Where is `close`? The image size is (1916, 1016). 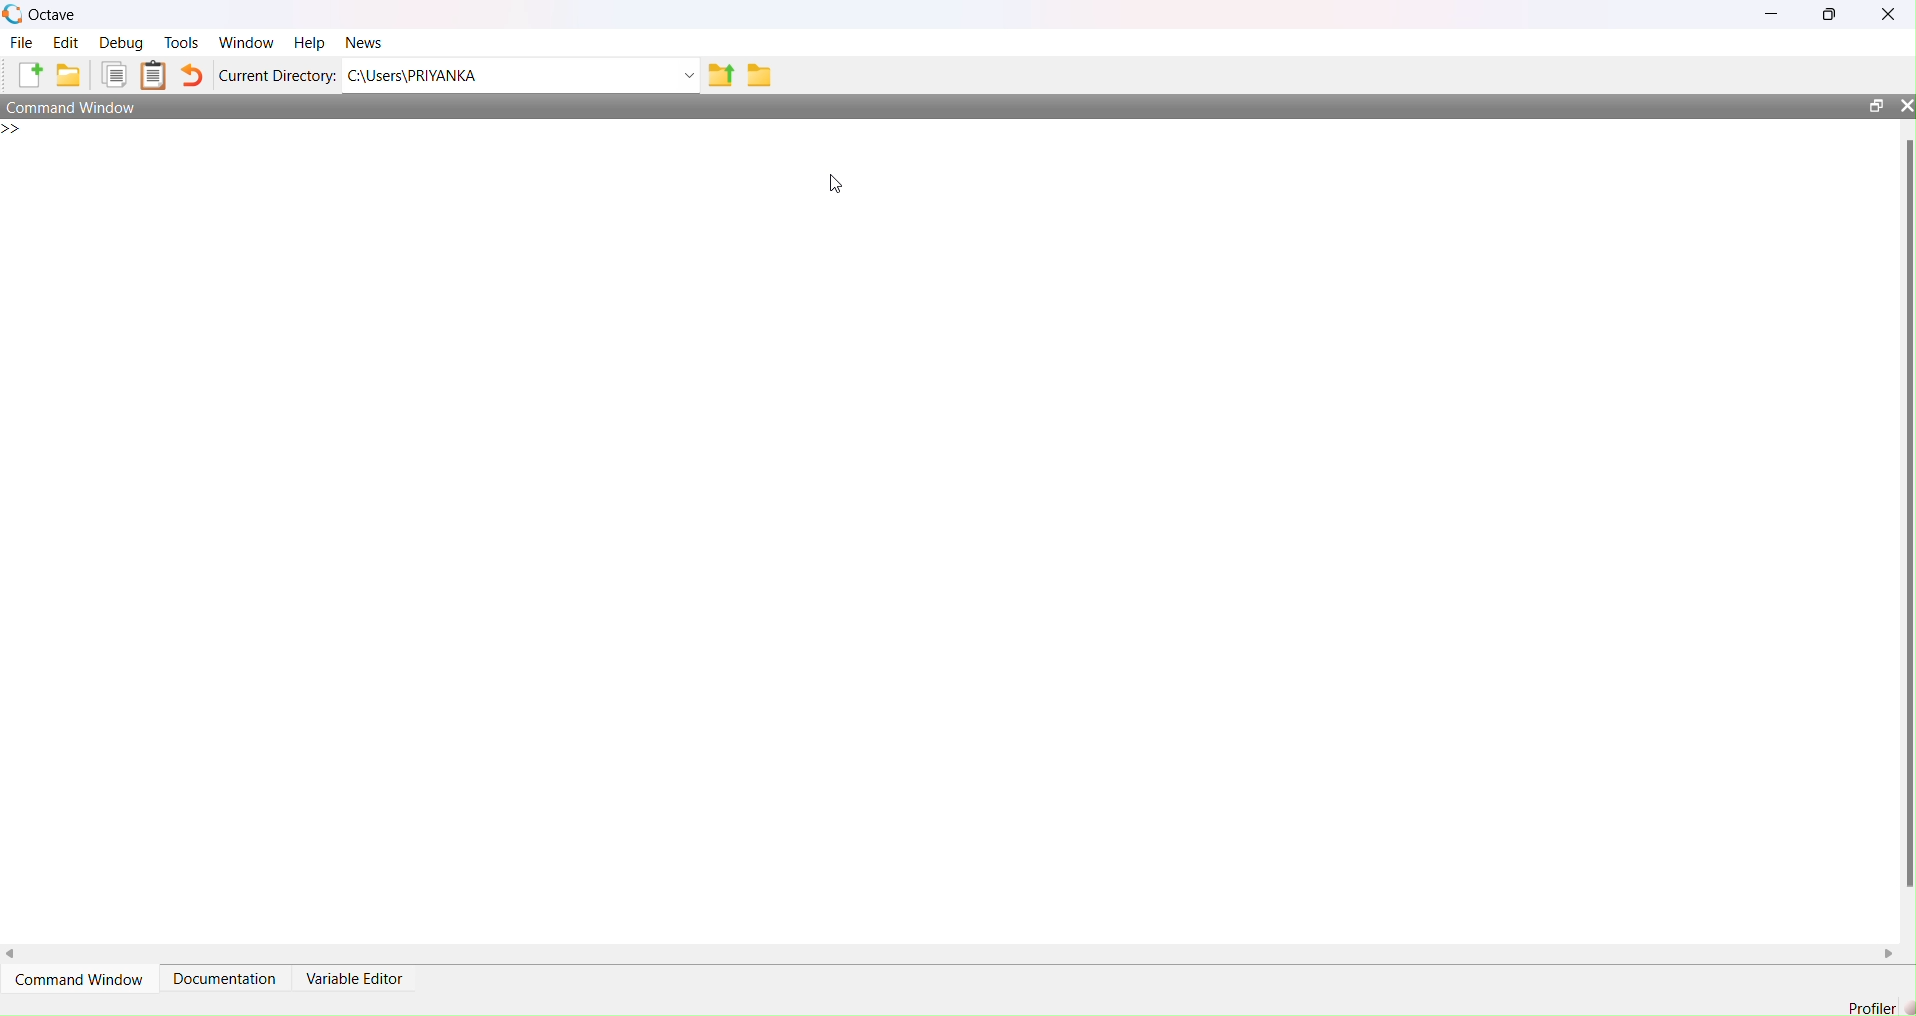
close is located at coordinates (1904, 105).